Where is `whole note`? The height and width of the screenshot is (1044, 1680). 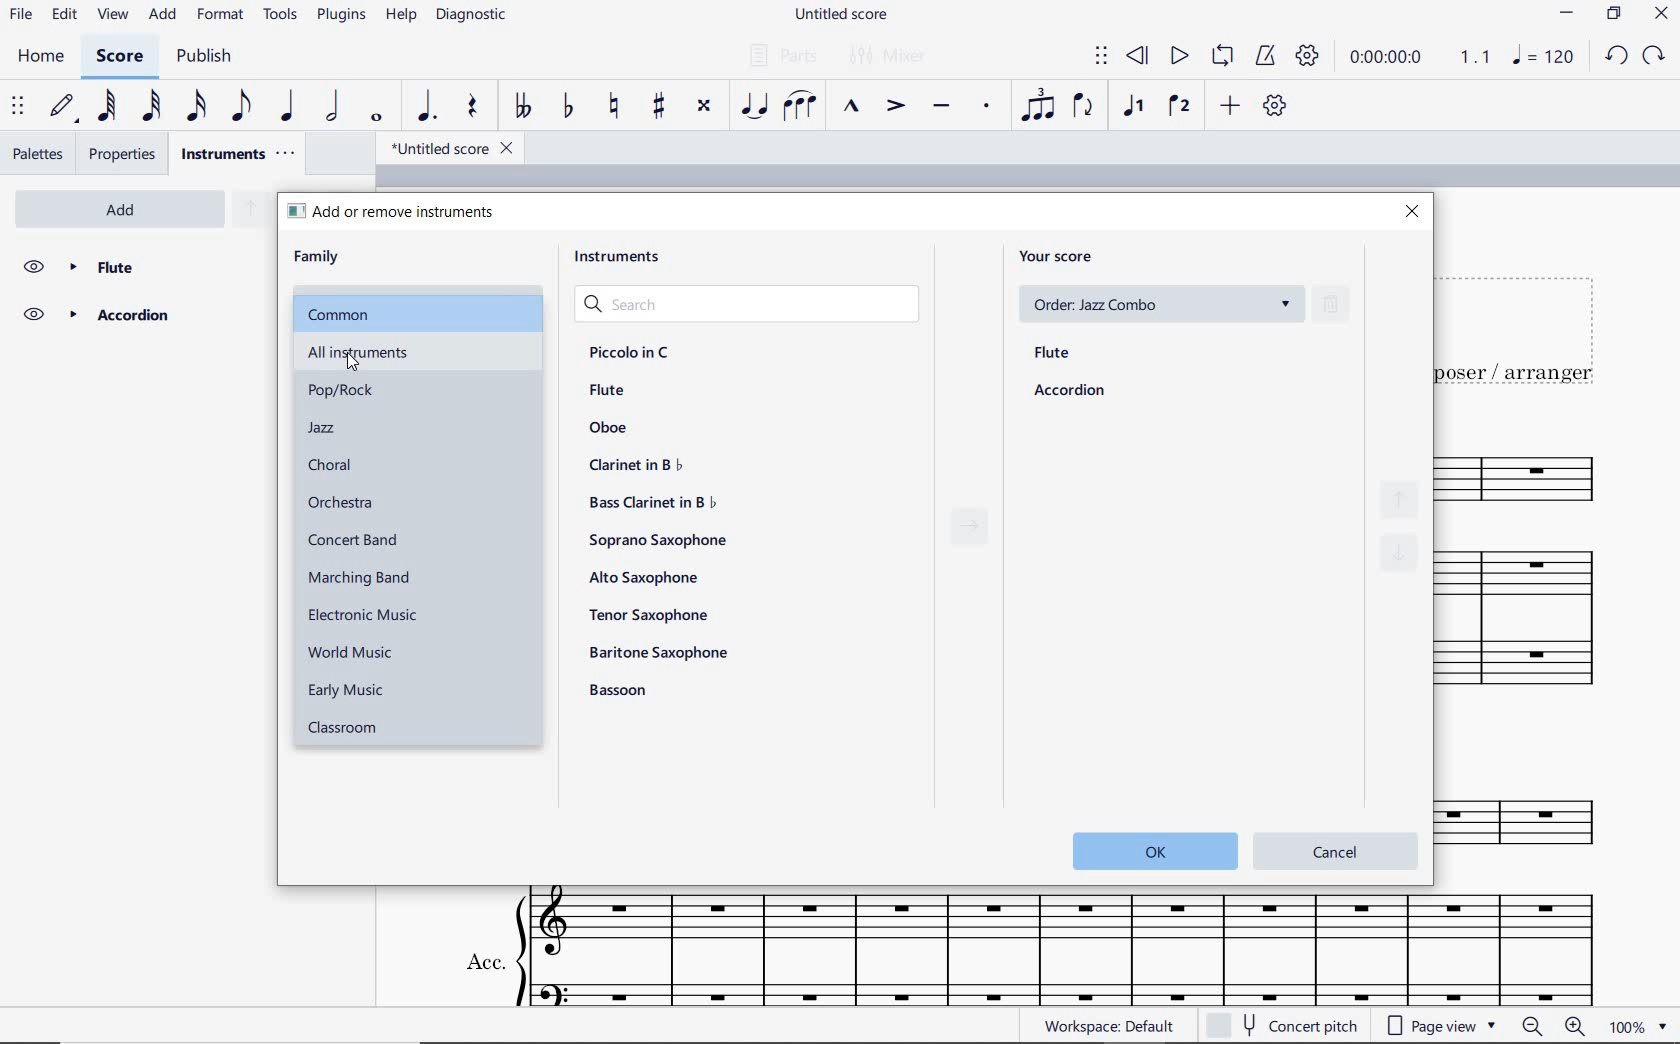
whole note is located at coordinates (374, 118).